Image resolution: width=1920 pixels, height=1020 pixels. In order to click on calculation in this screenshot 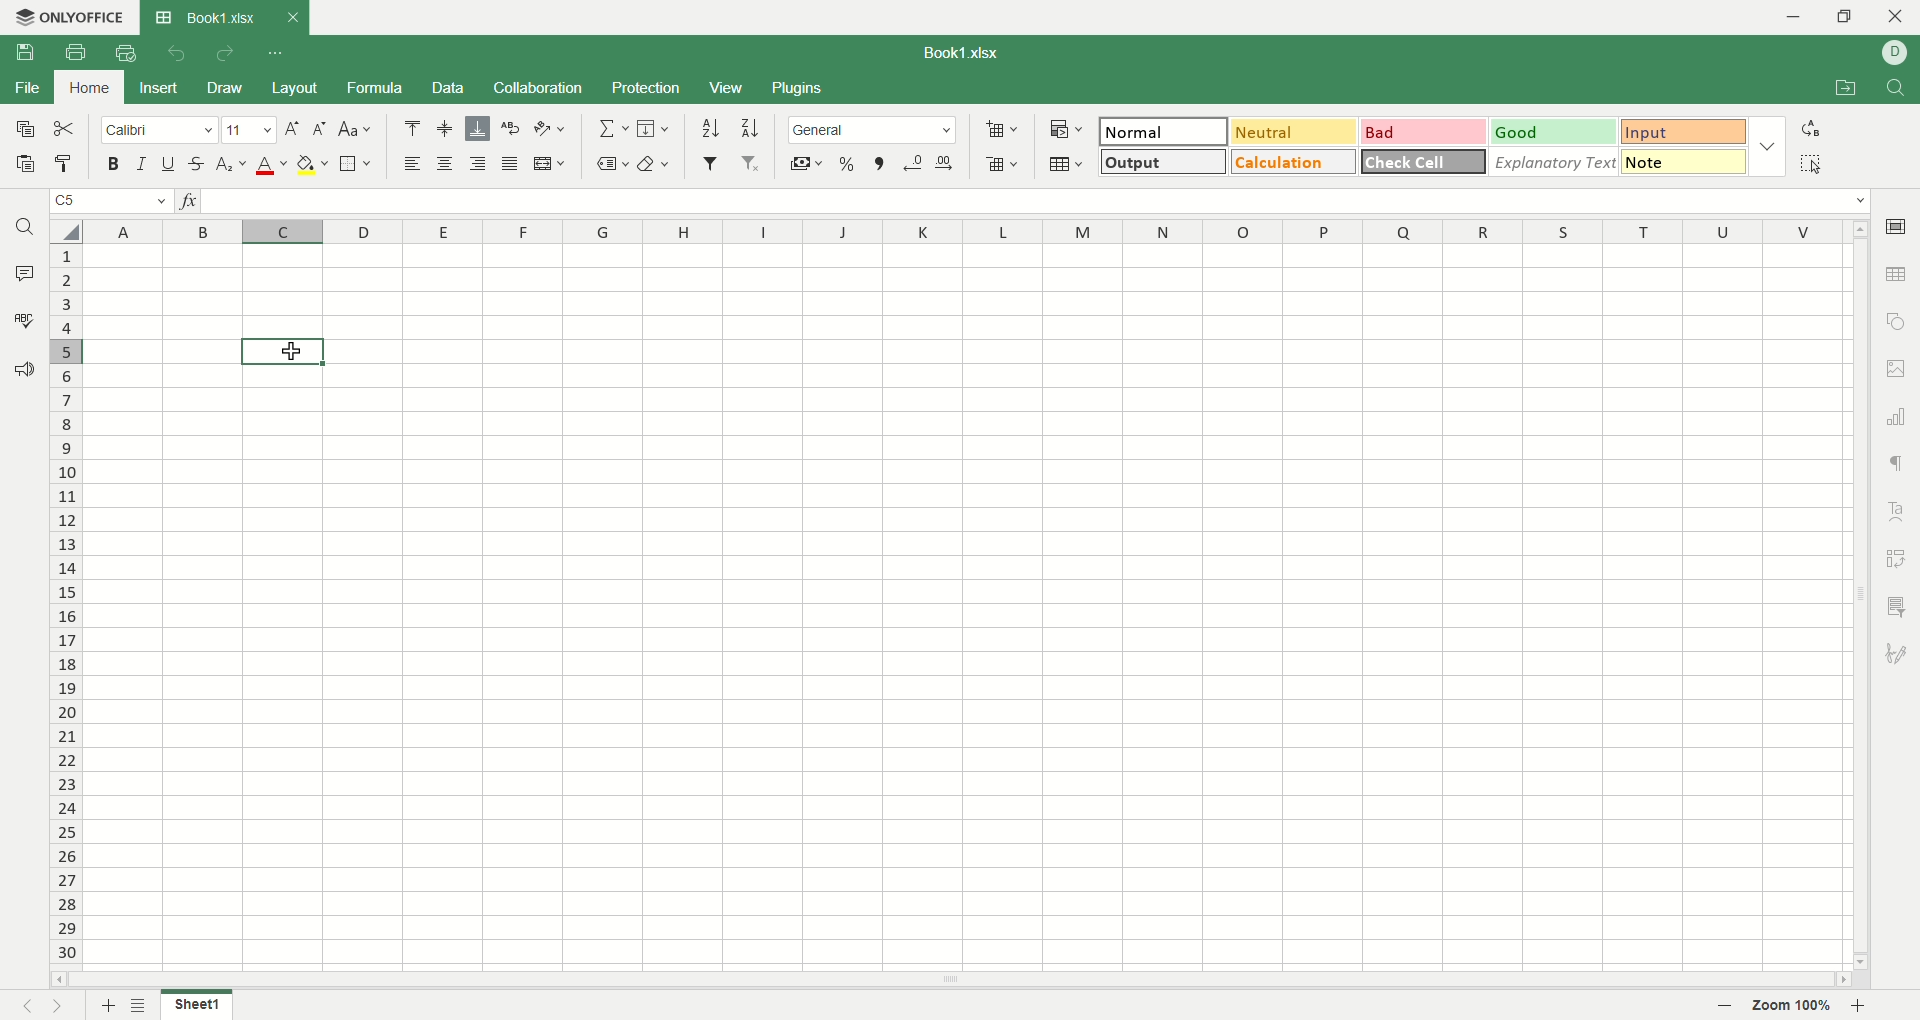, I will do `click(1294, 161)`.